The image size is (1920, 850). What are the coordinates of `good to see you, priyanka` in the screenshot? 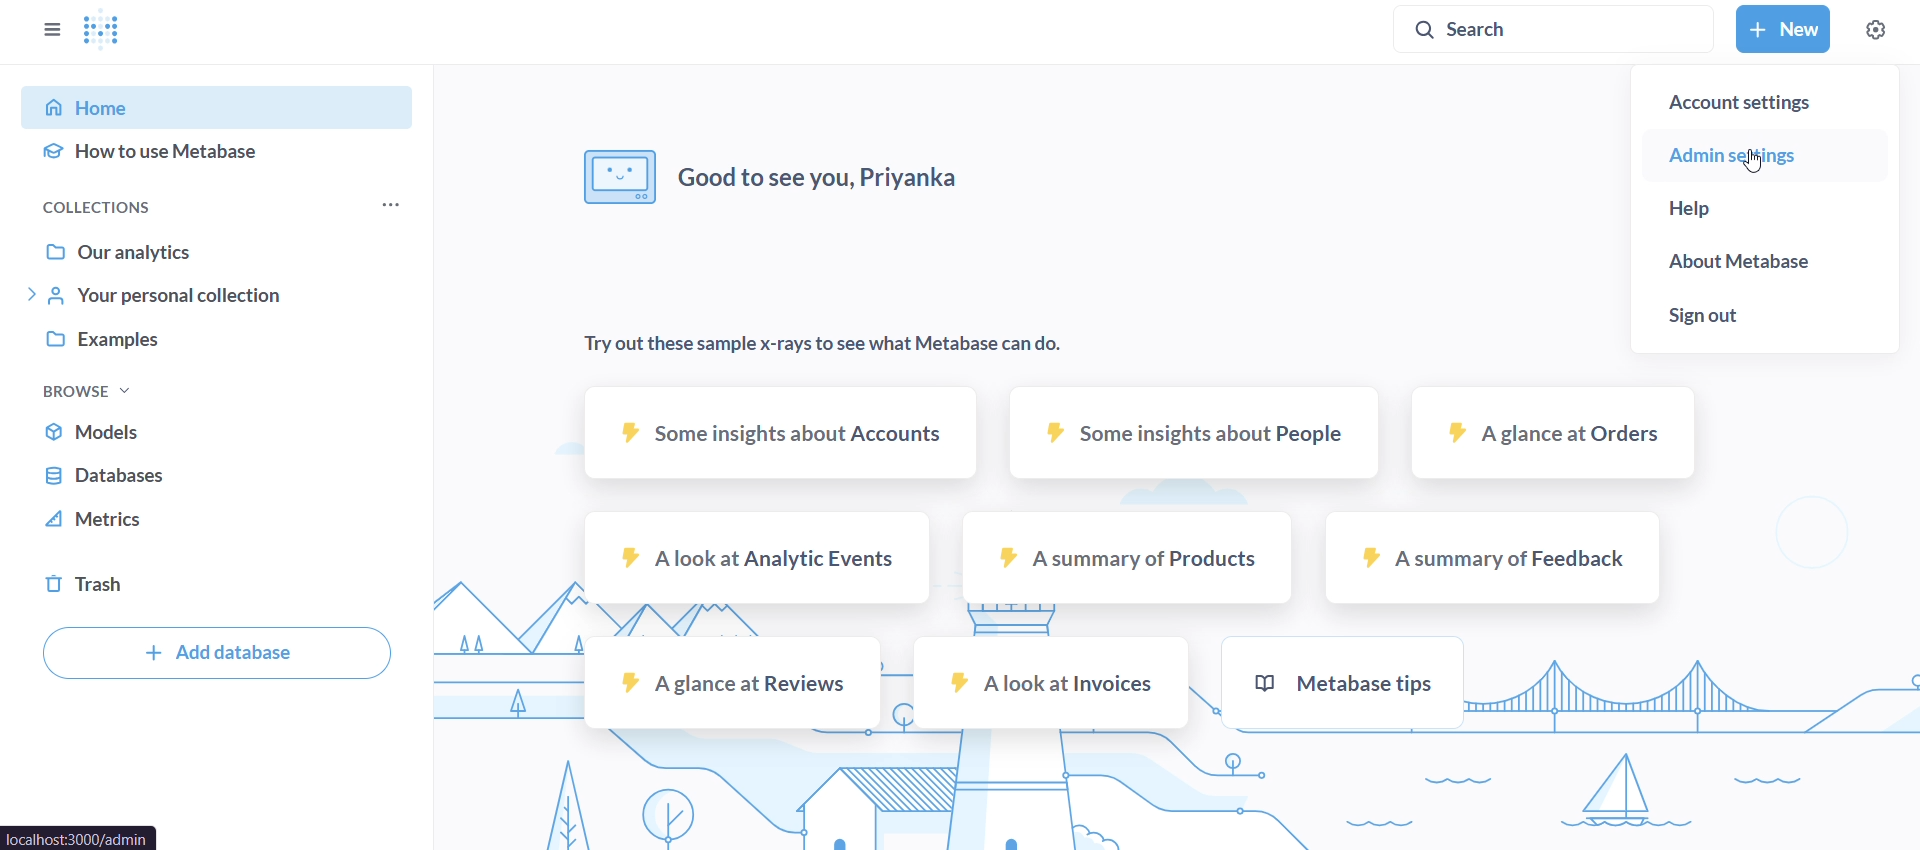 It's located at (777, 179).